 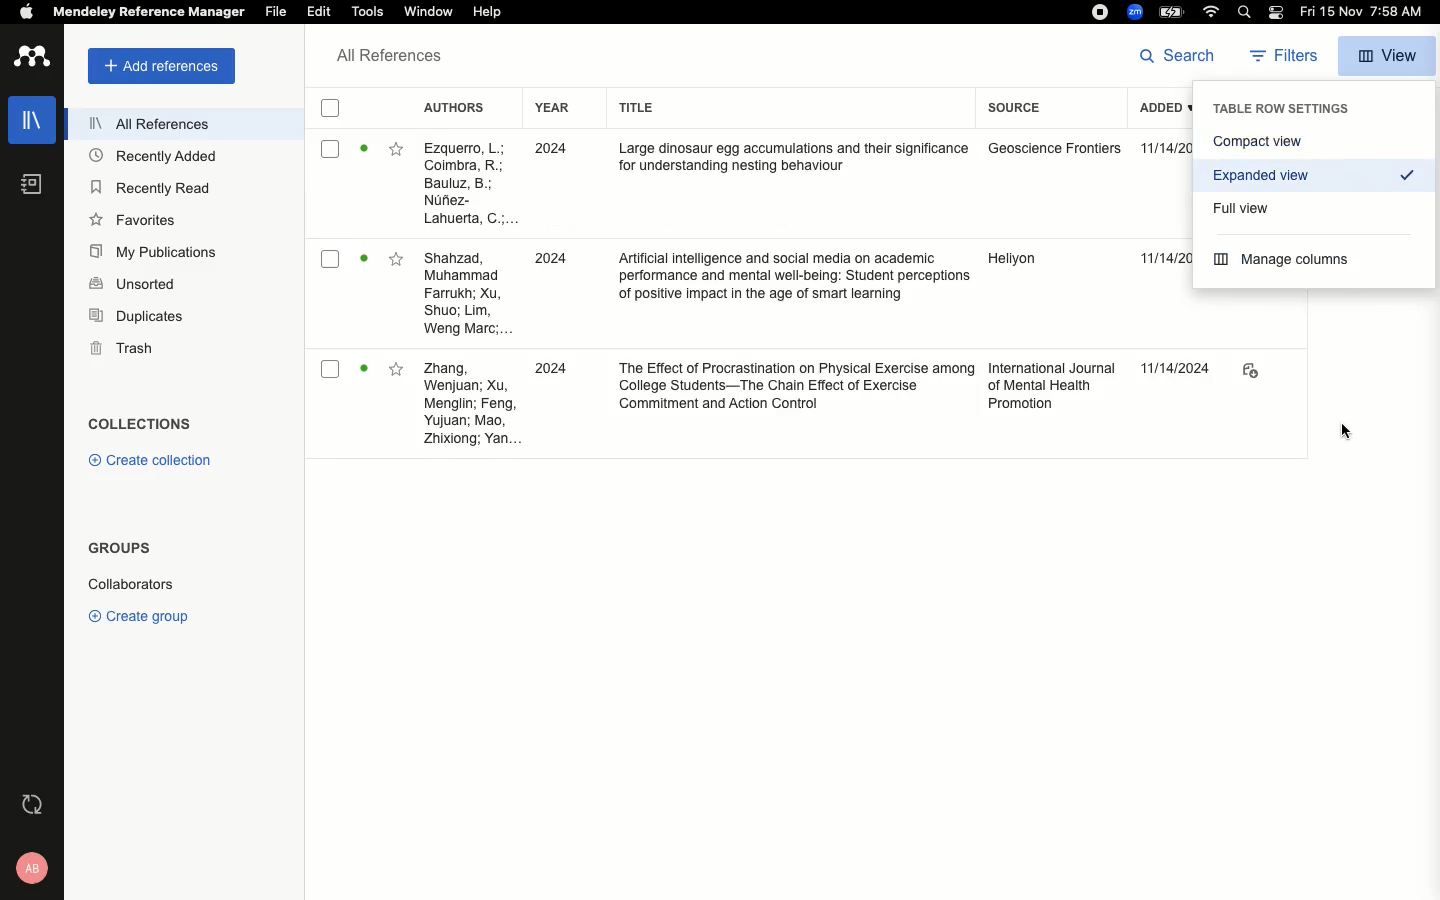 What do you see at coordinates (1241, 12) in the screenshot?
I see `Search` at bounding box center [1241, 12].